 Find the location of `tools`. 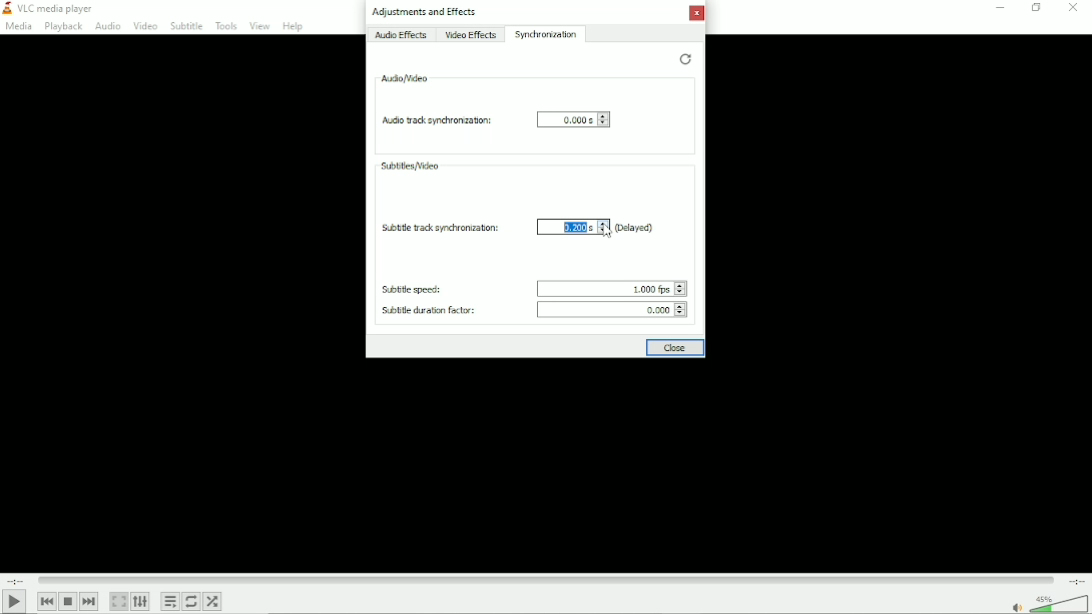

tools is located at coordinates (224, 26).